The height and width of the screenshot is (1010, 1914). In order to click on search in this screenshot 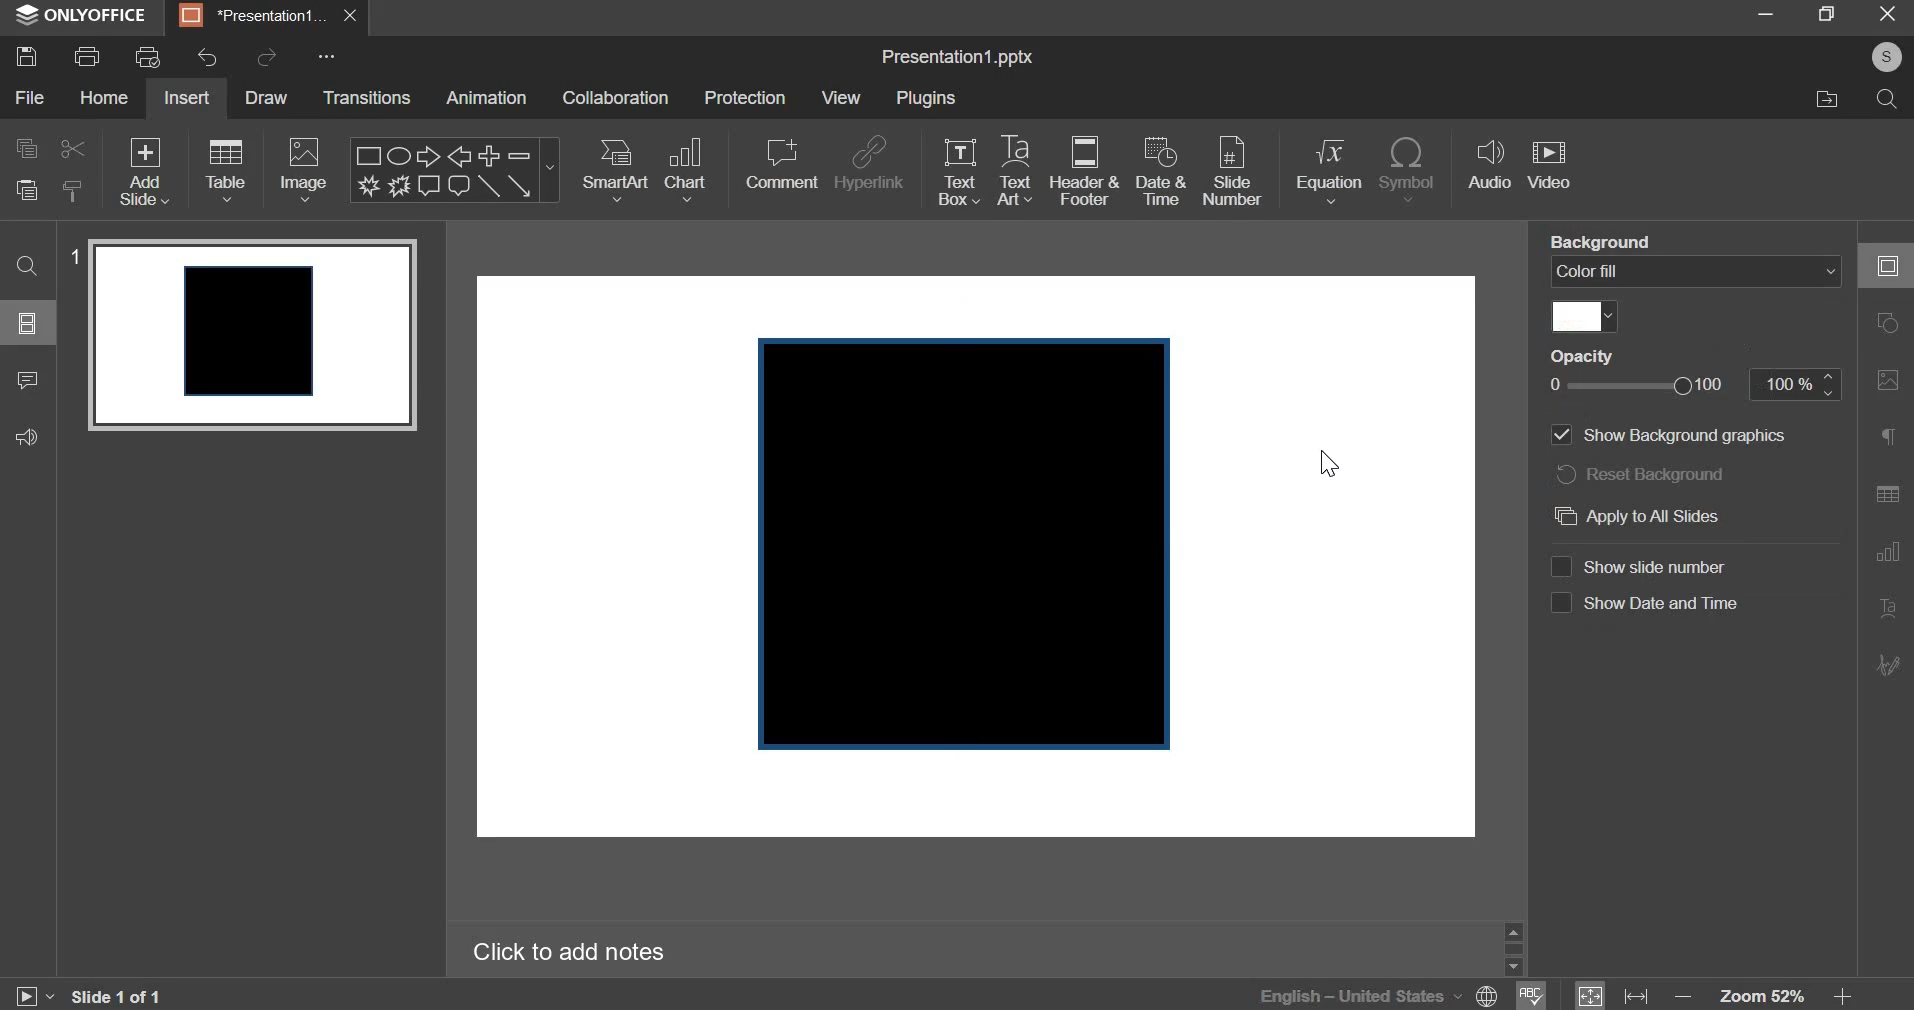, I will do `click(1890, 102)`.